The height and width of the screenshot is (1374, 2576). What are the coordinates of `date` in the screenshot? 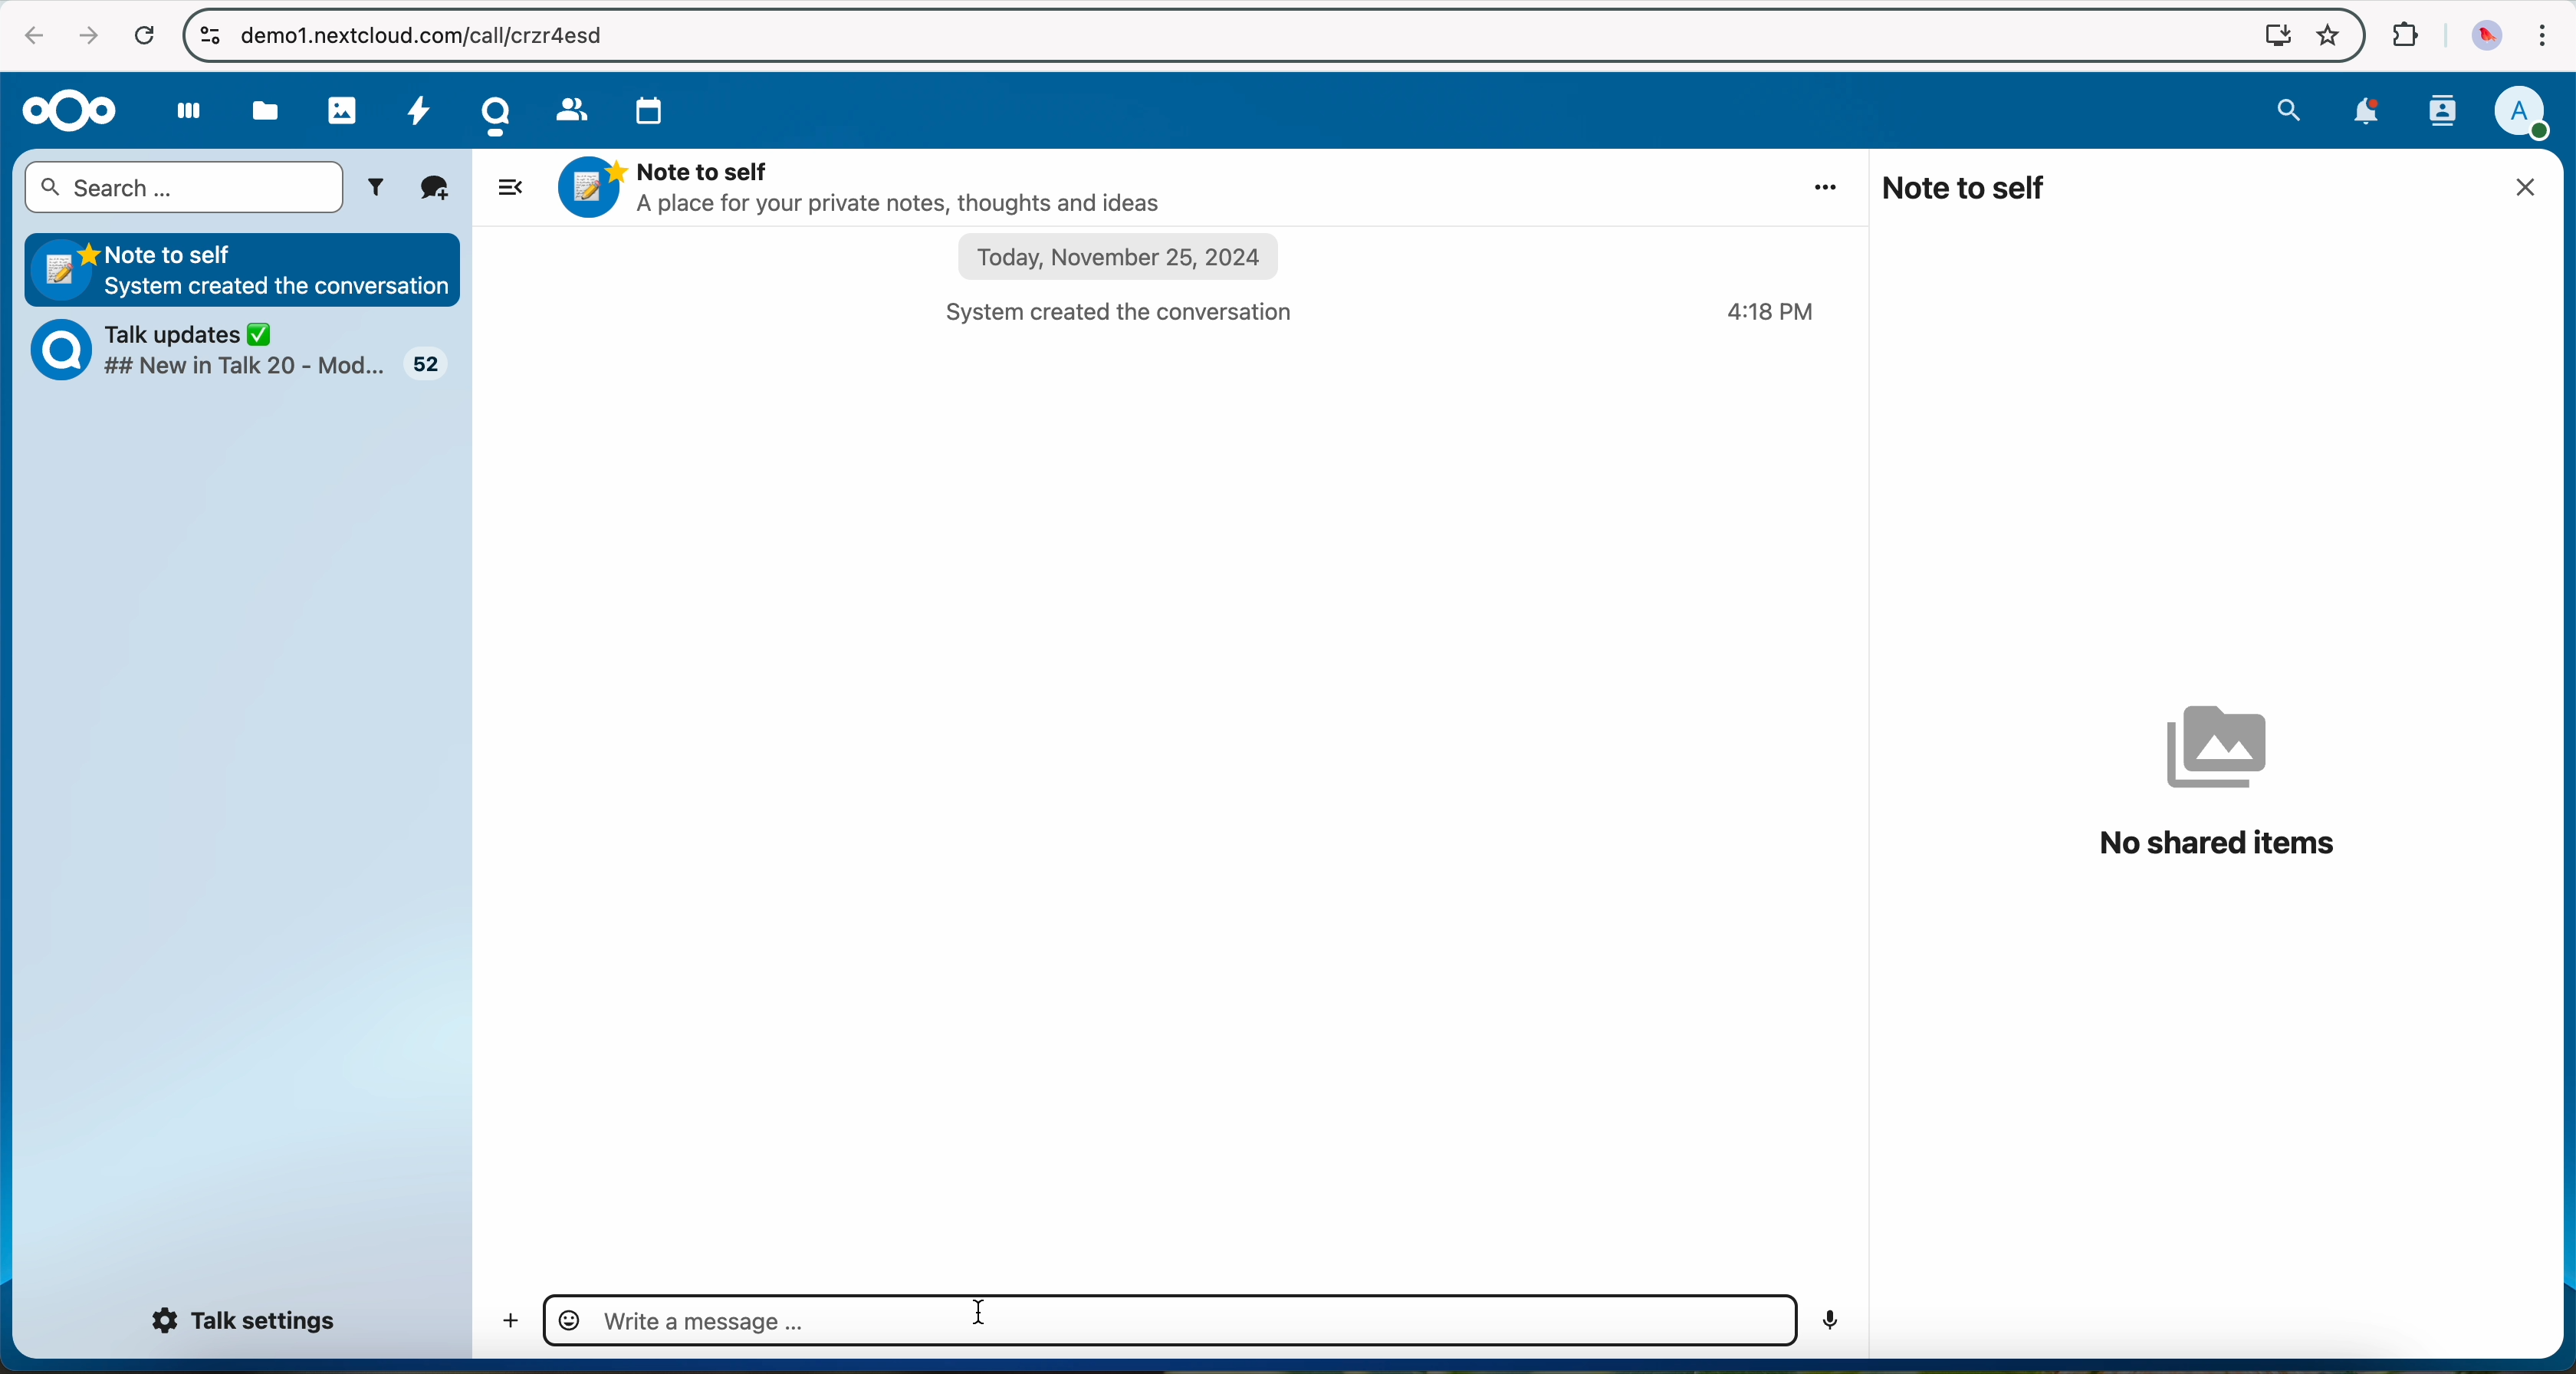 It's located at (1122, 259).